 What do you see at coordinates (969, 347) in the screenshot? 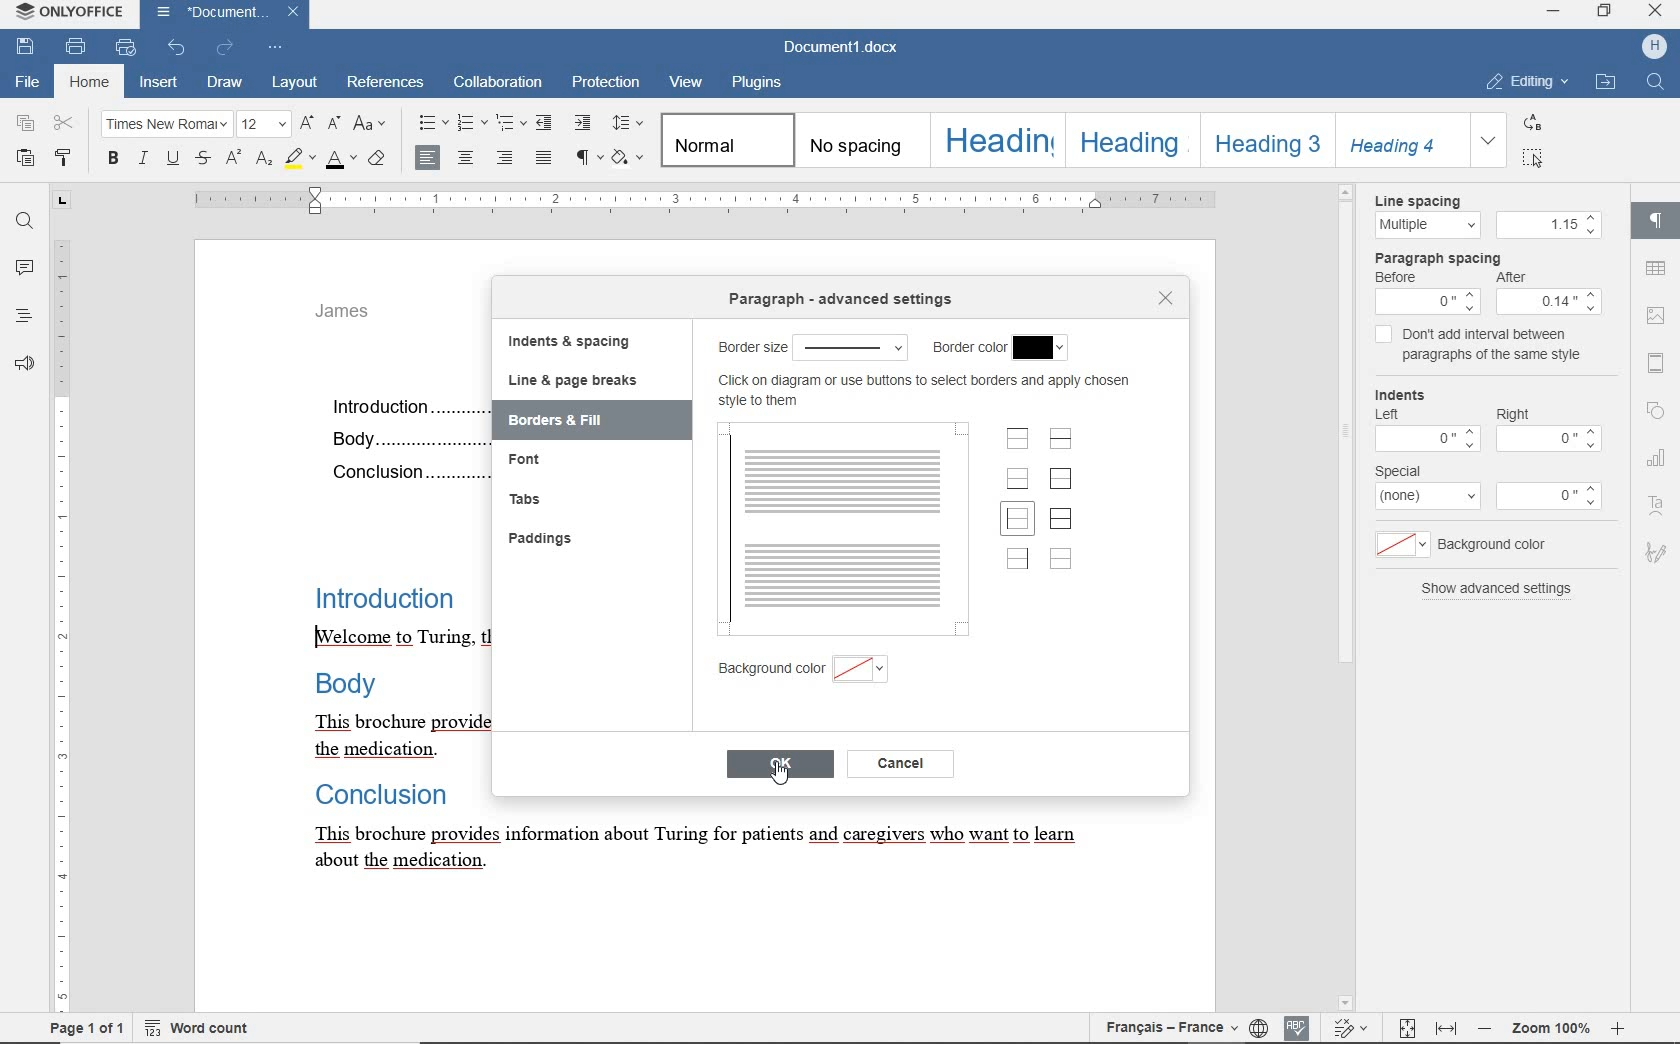
I see `border color` at bounding box center [969, 347].